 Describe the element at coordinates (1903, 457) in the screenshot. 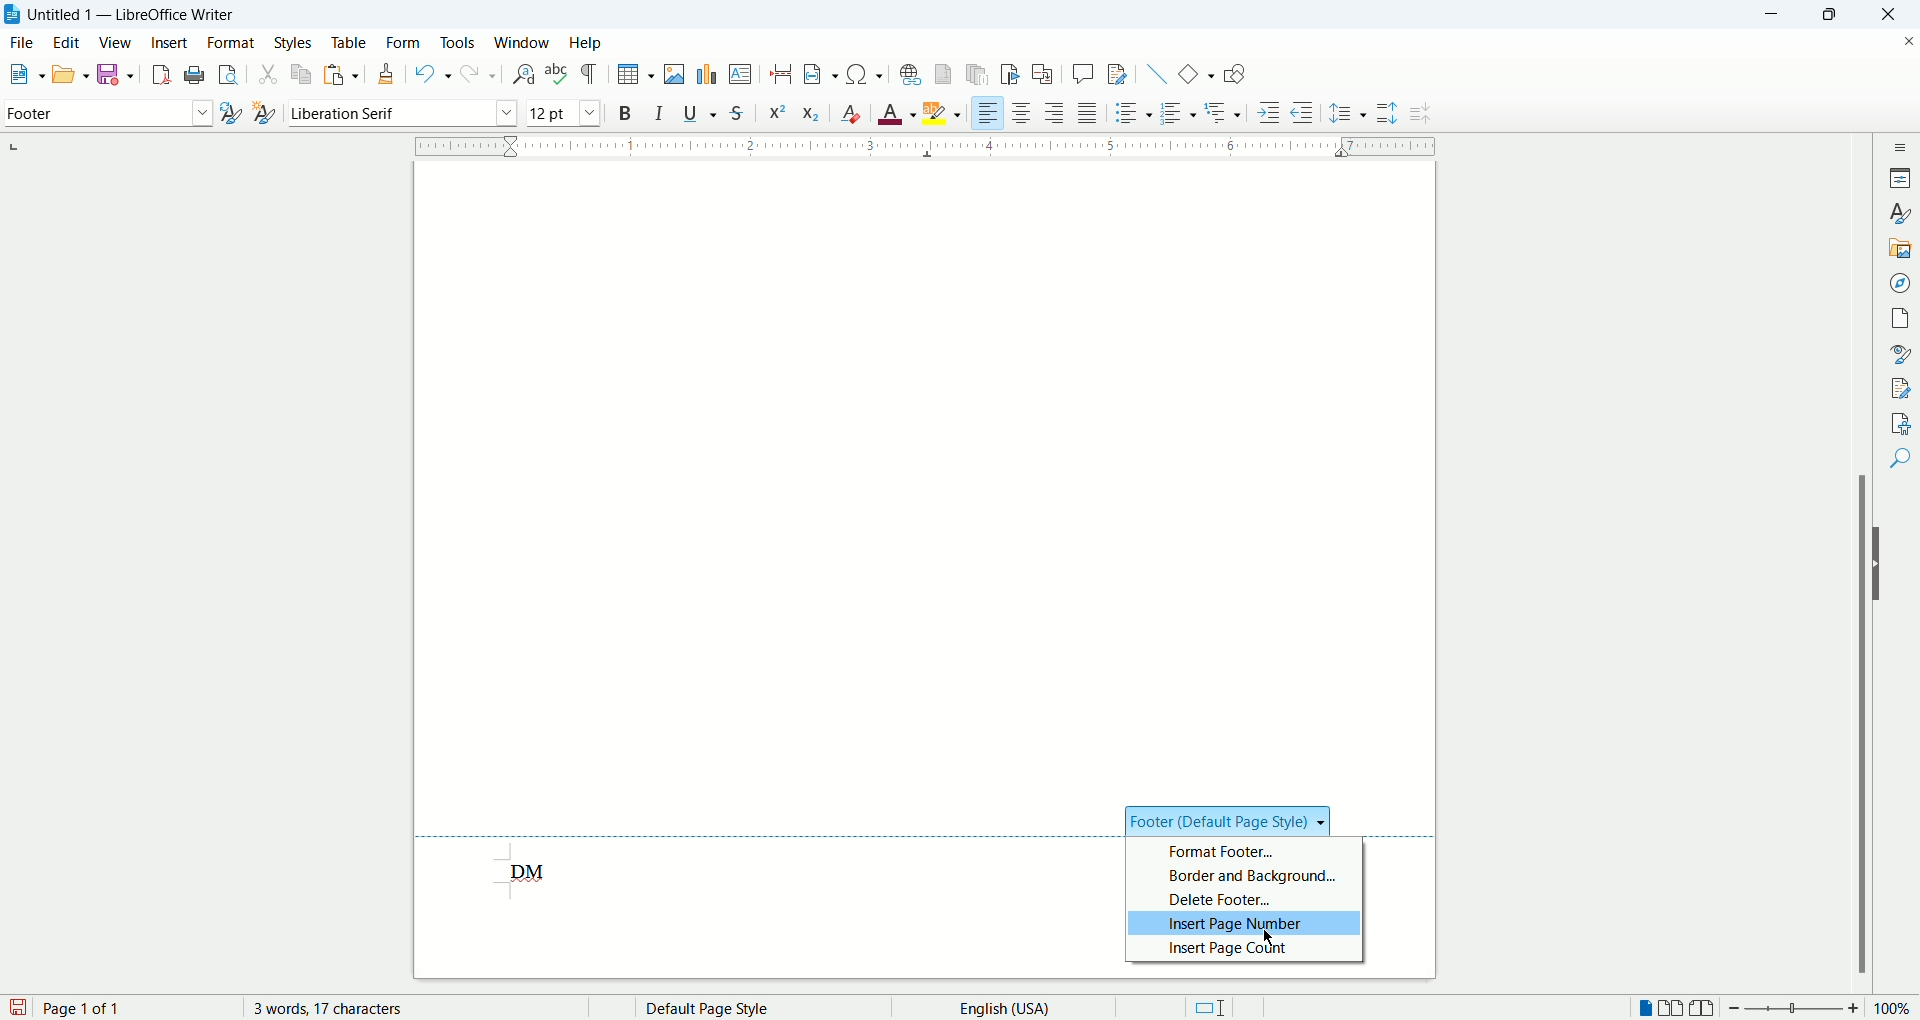

I see `find` at that location.